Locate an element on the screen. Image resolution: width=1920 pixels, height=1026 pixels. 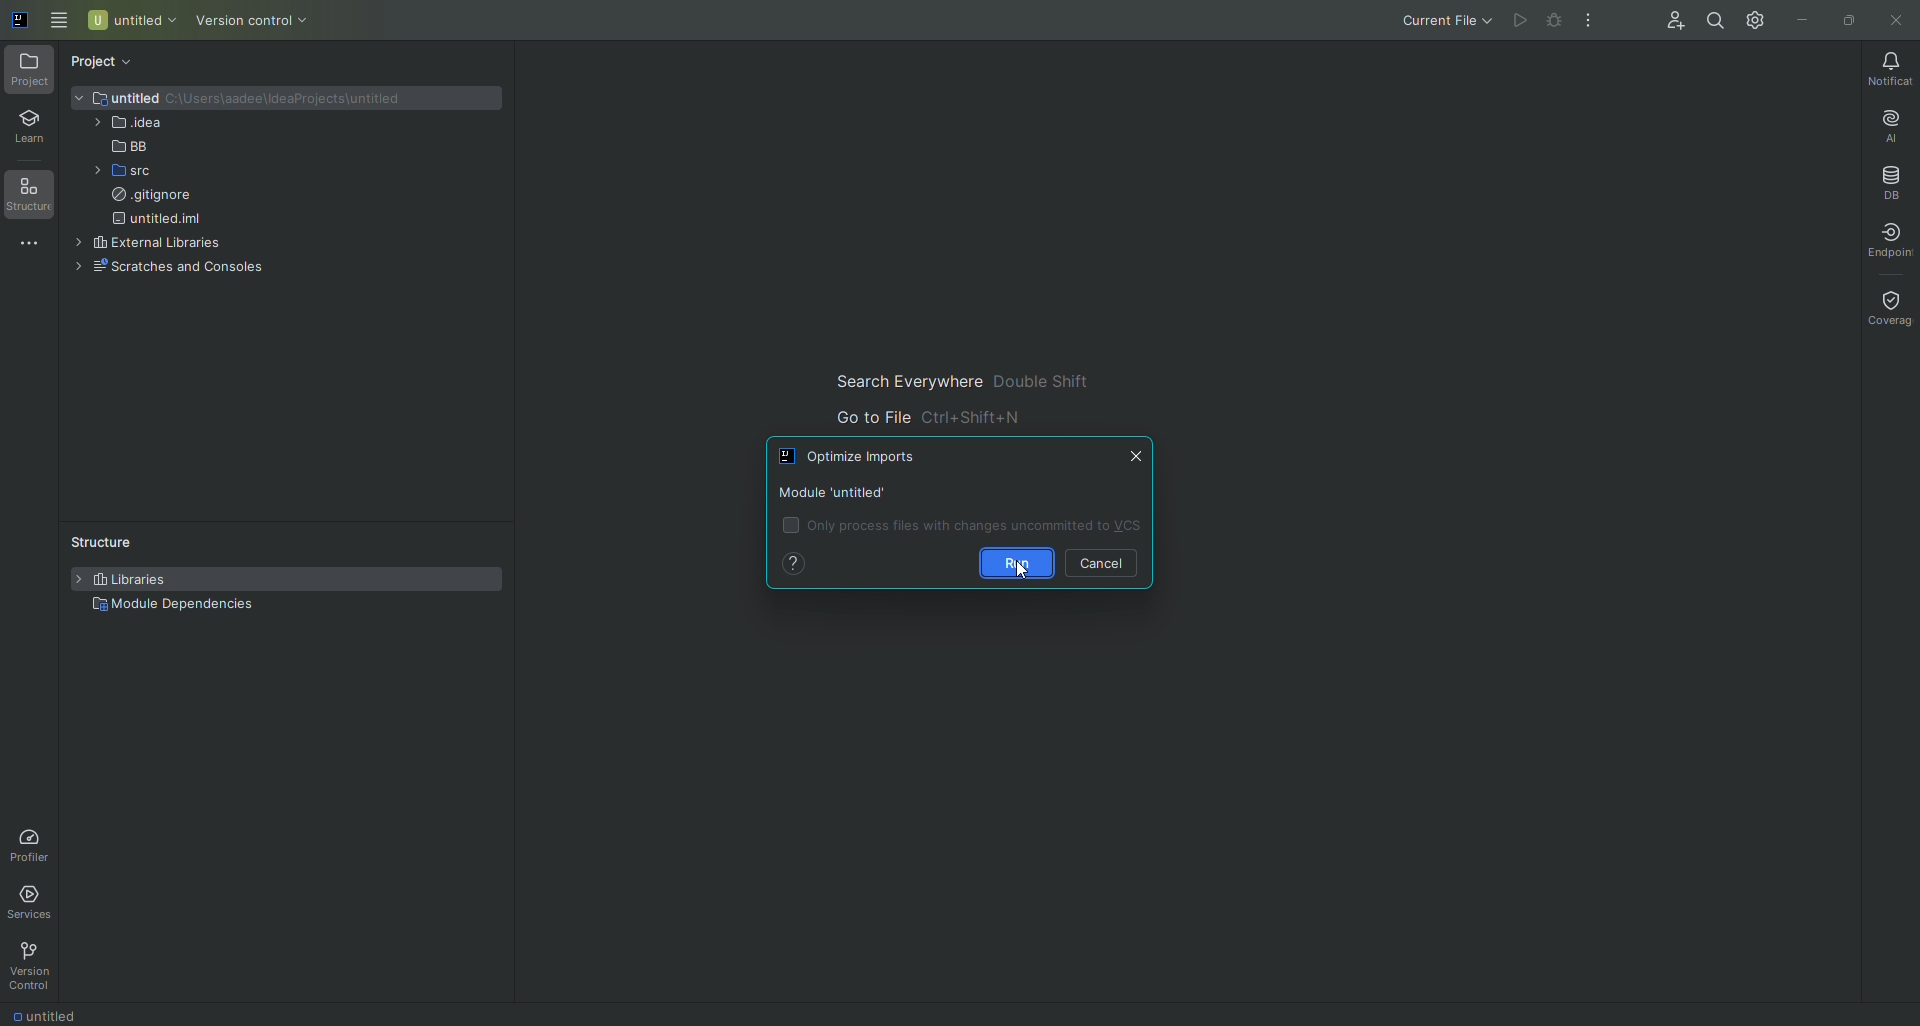
Main guide to search and navigate the files. is located at coordinates (947, 397).